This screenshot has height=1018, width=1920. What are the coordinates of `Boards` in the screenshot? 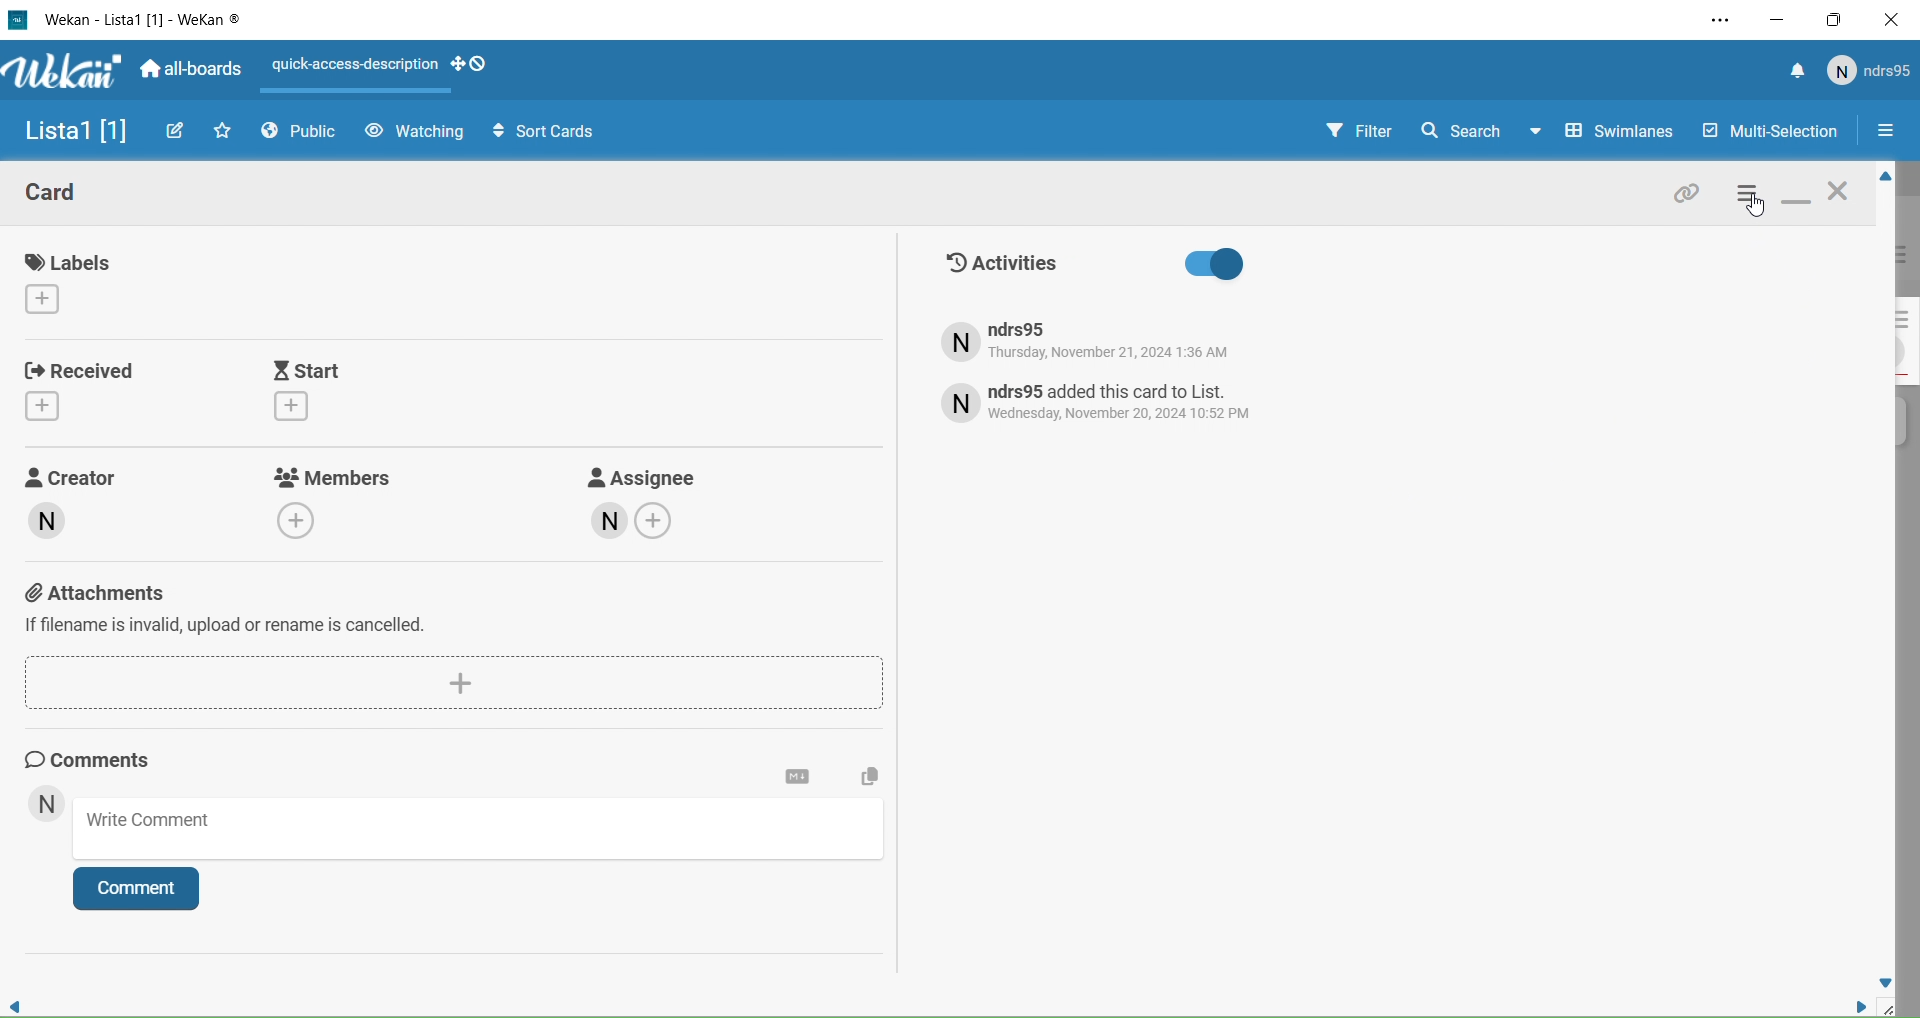 It's located at (190, 74).